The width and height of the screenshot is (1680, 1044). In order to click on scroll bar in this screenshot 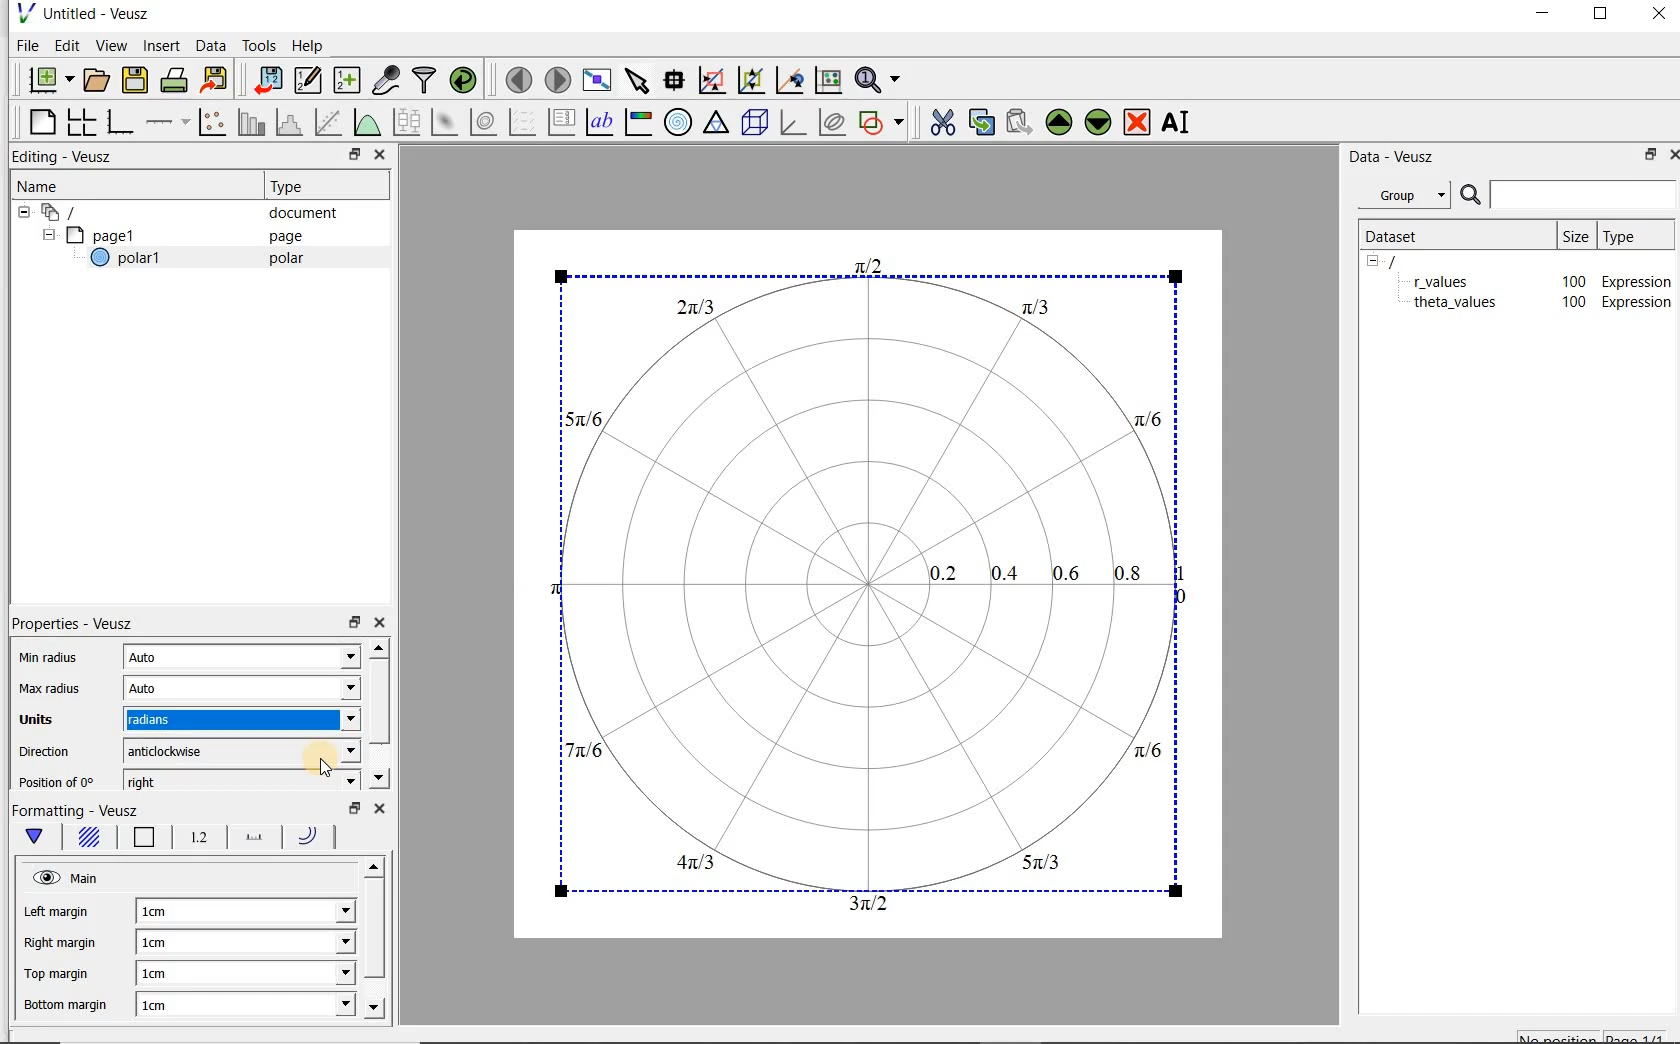, I will do `click(378, 945)`.